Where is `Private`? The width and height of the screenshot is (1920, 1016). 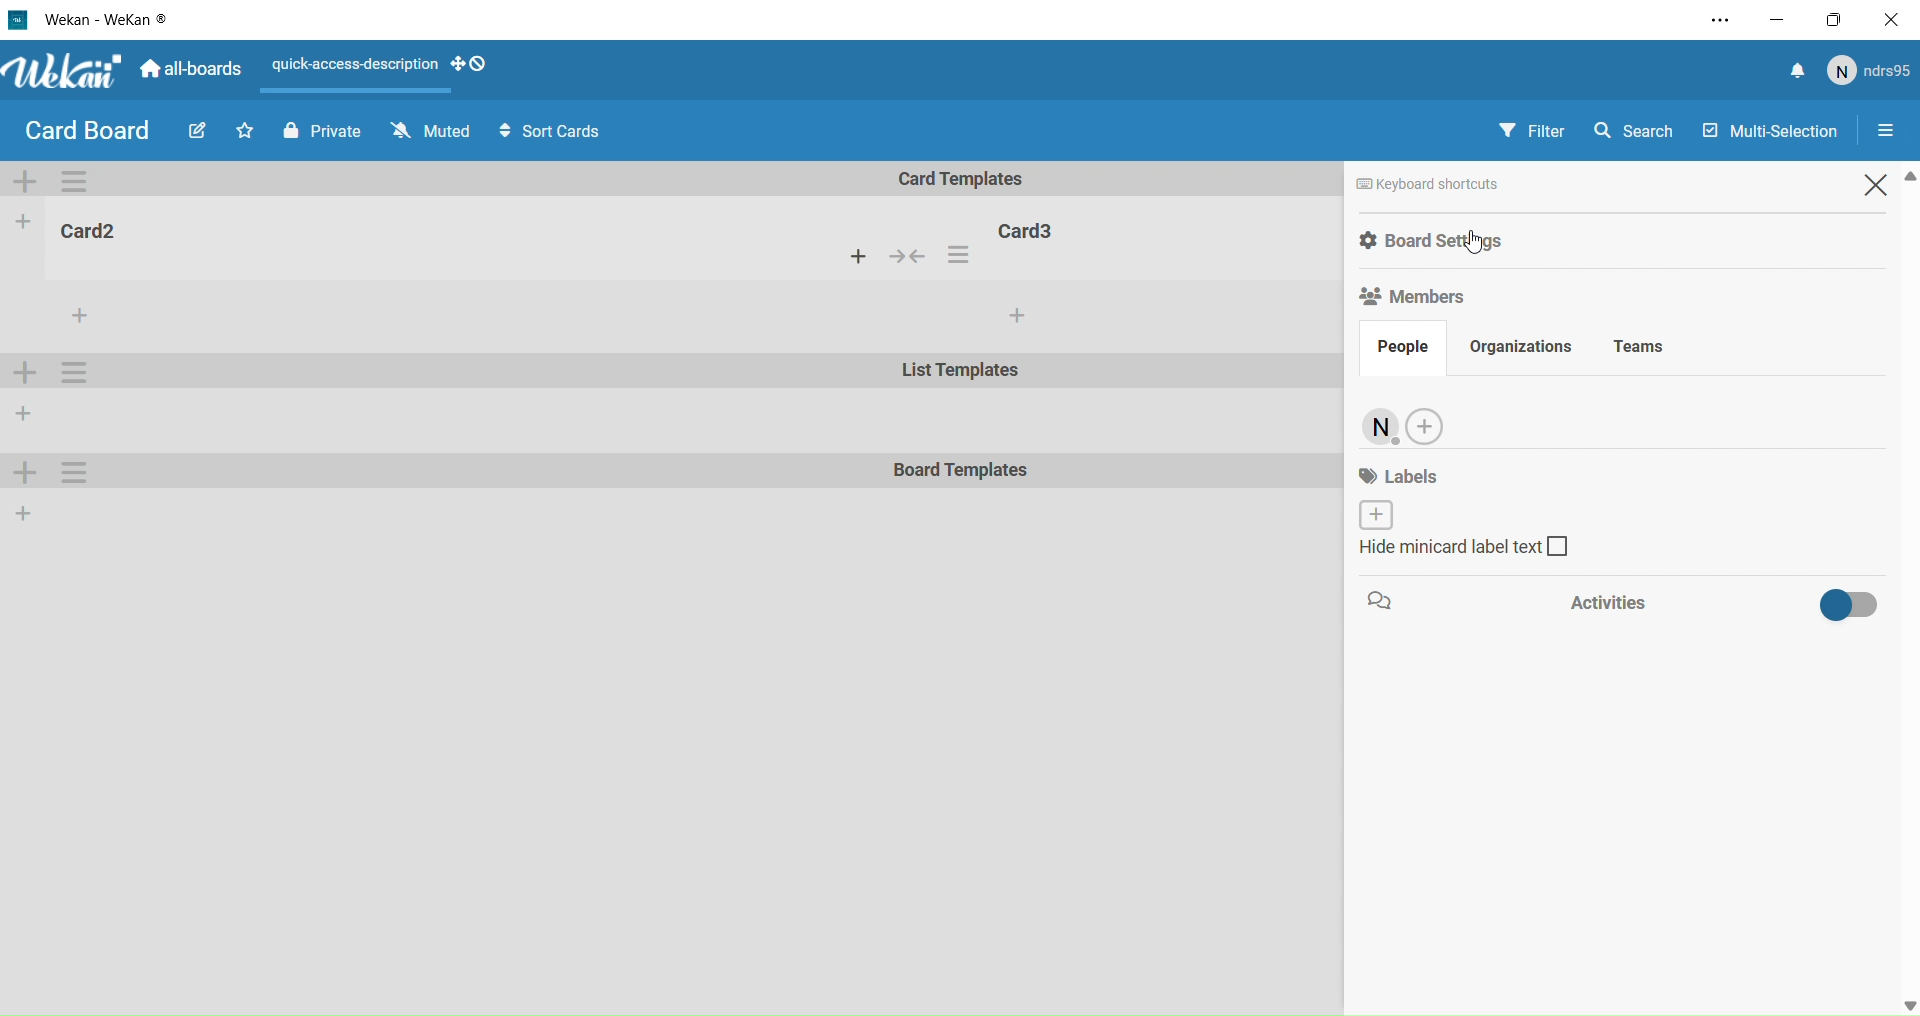
Private is located at coordinates (318, 129).